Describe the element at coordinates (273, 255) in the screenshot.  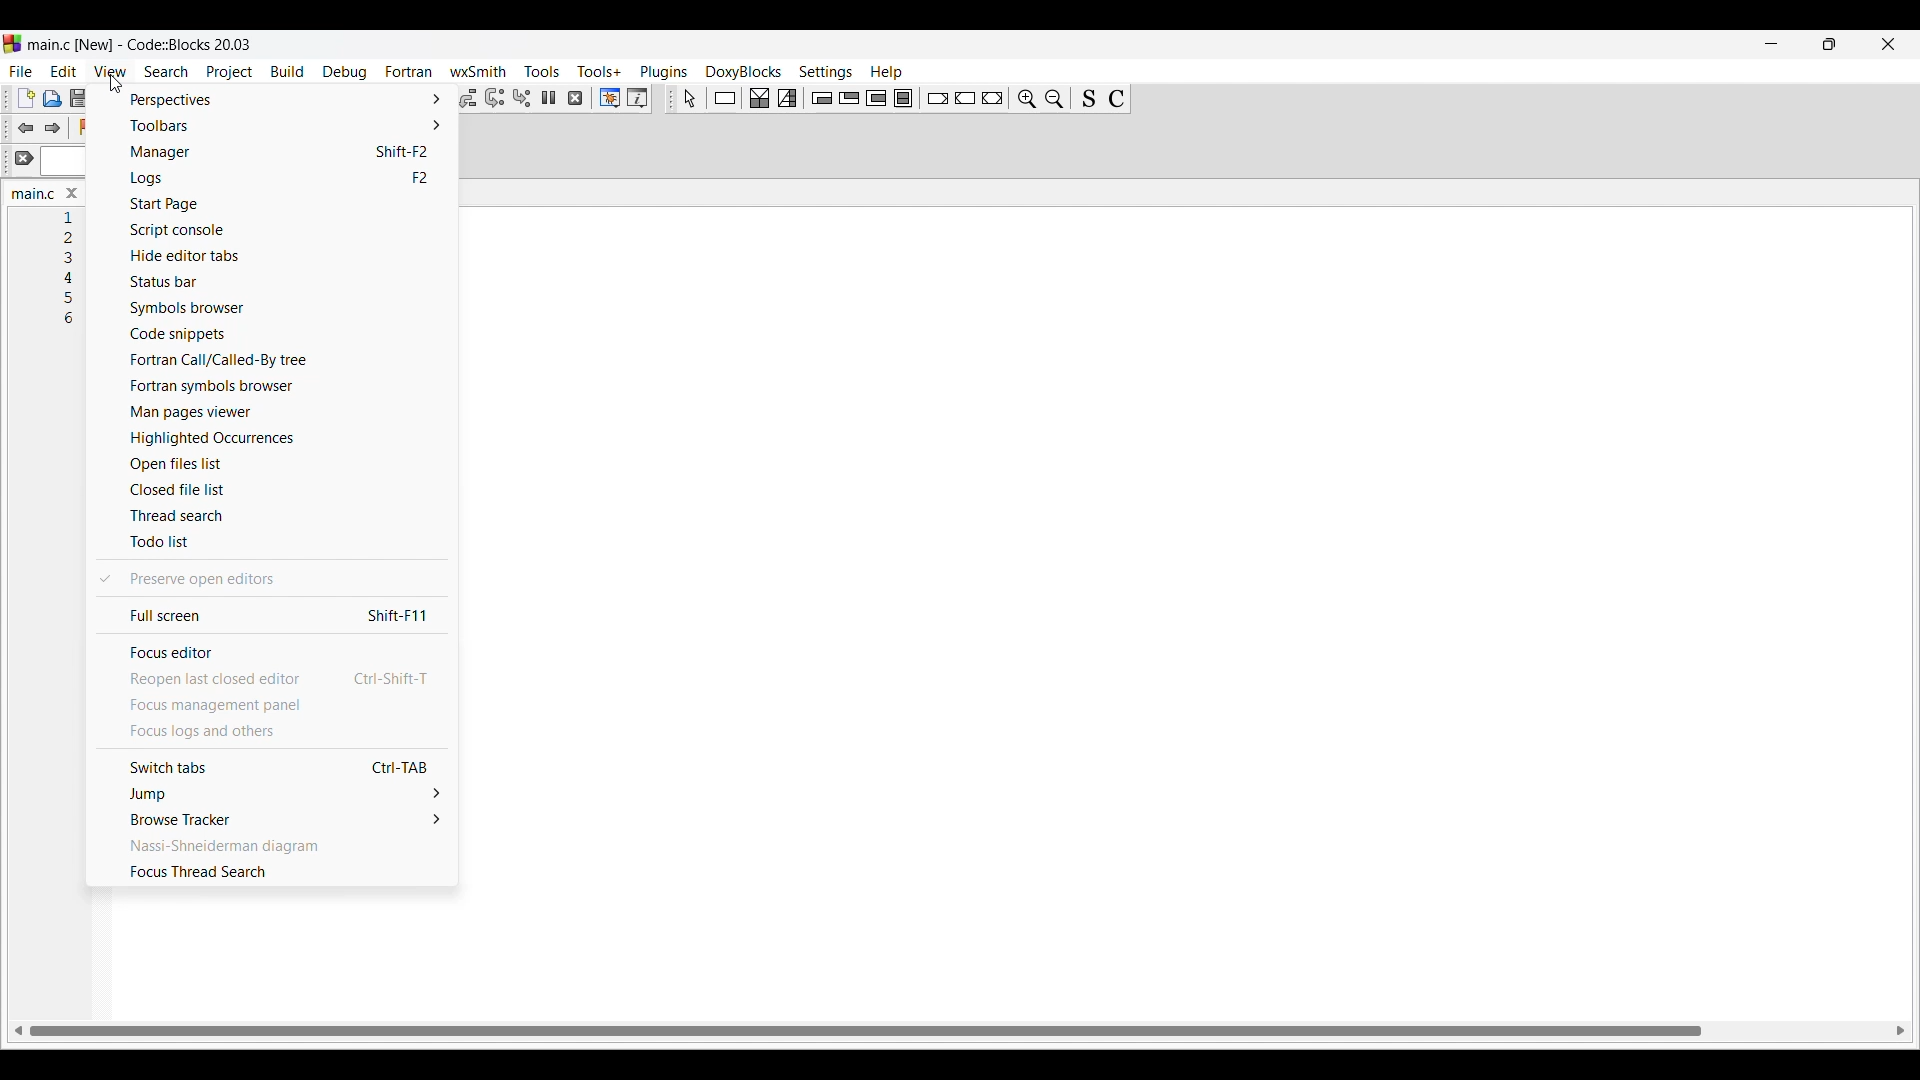
I see `Hide editor tabs` at that location.